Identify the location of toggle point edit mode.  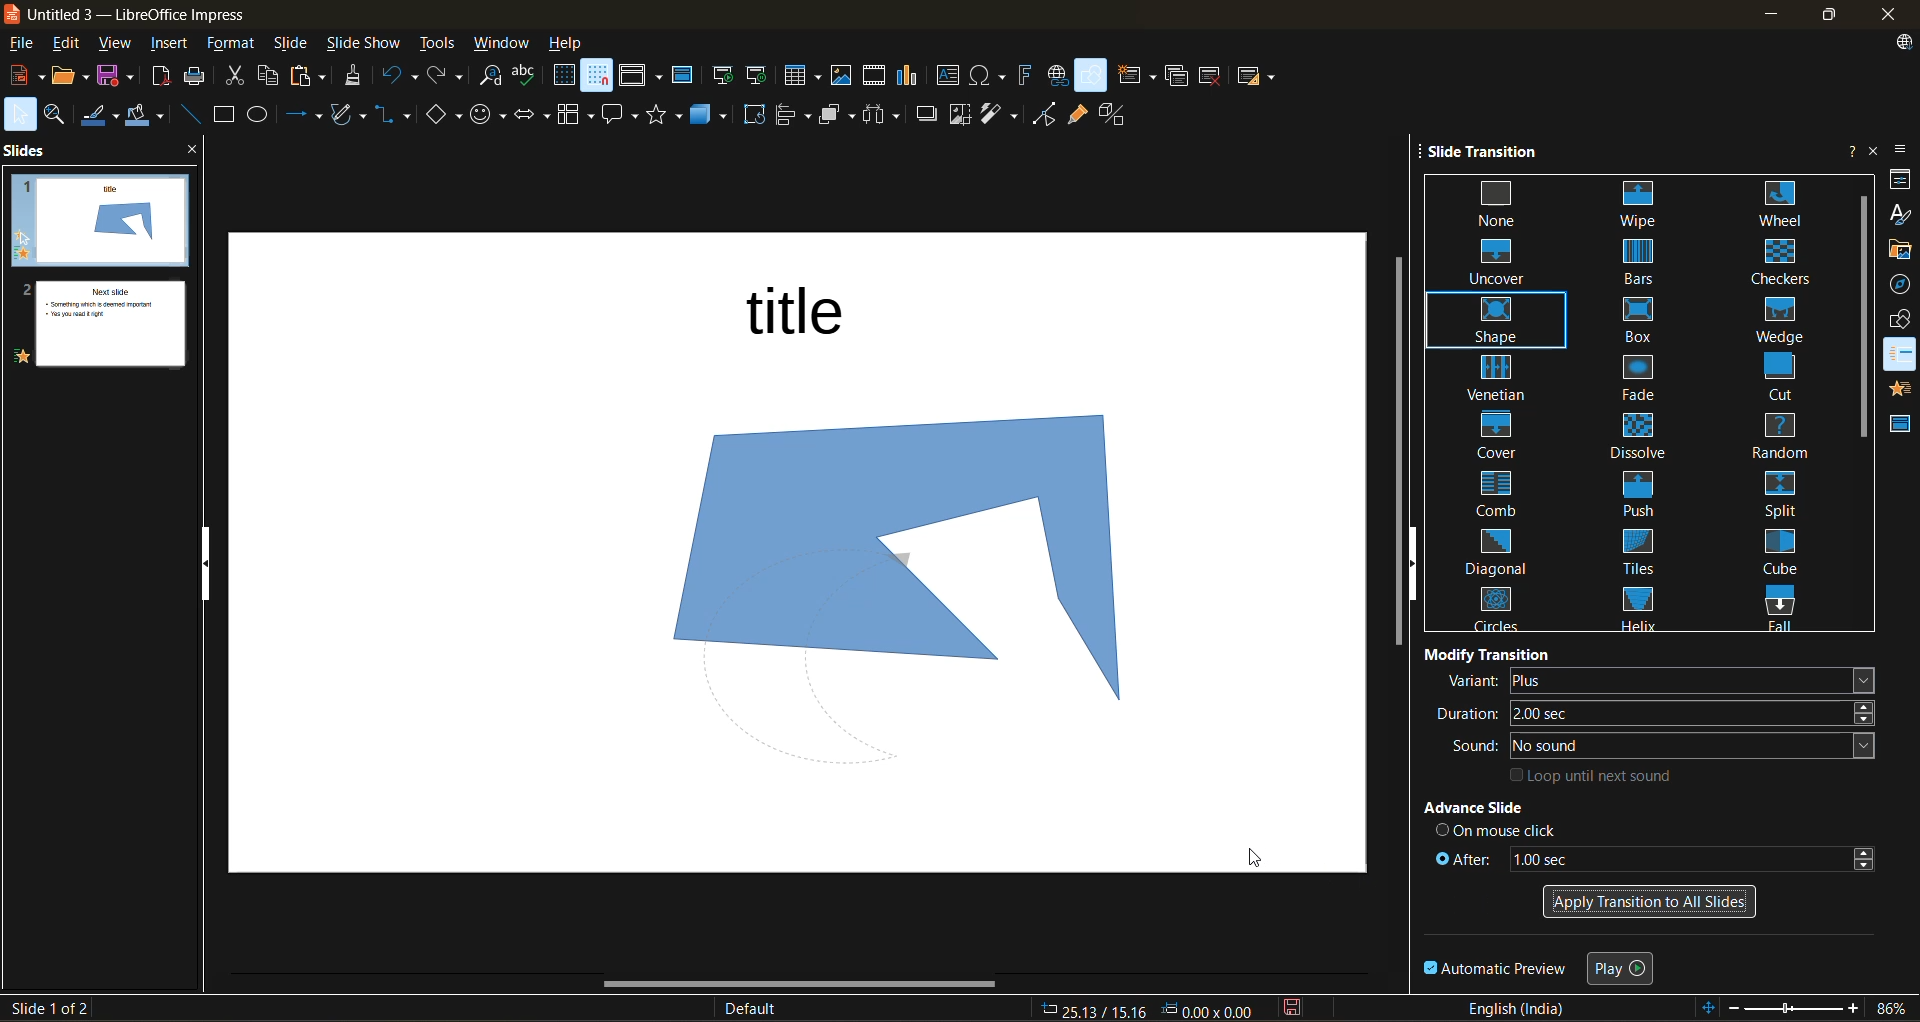
(1045, 113).